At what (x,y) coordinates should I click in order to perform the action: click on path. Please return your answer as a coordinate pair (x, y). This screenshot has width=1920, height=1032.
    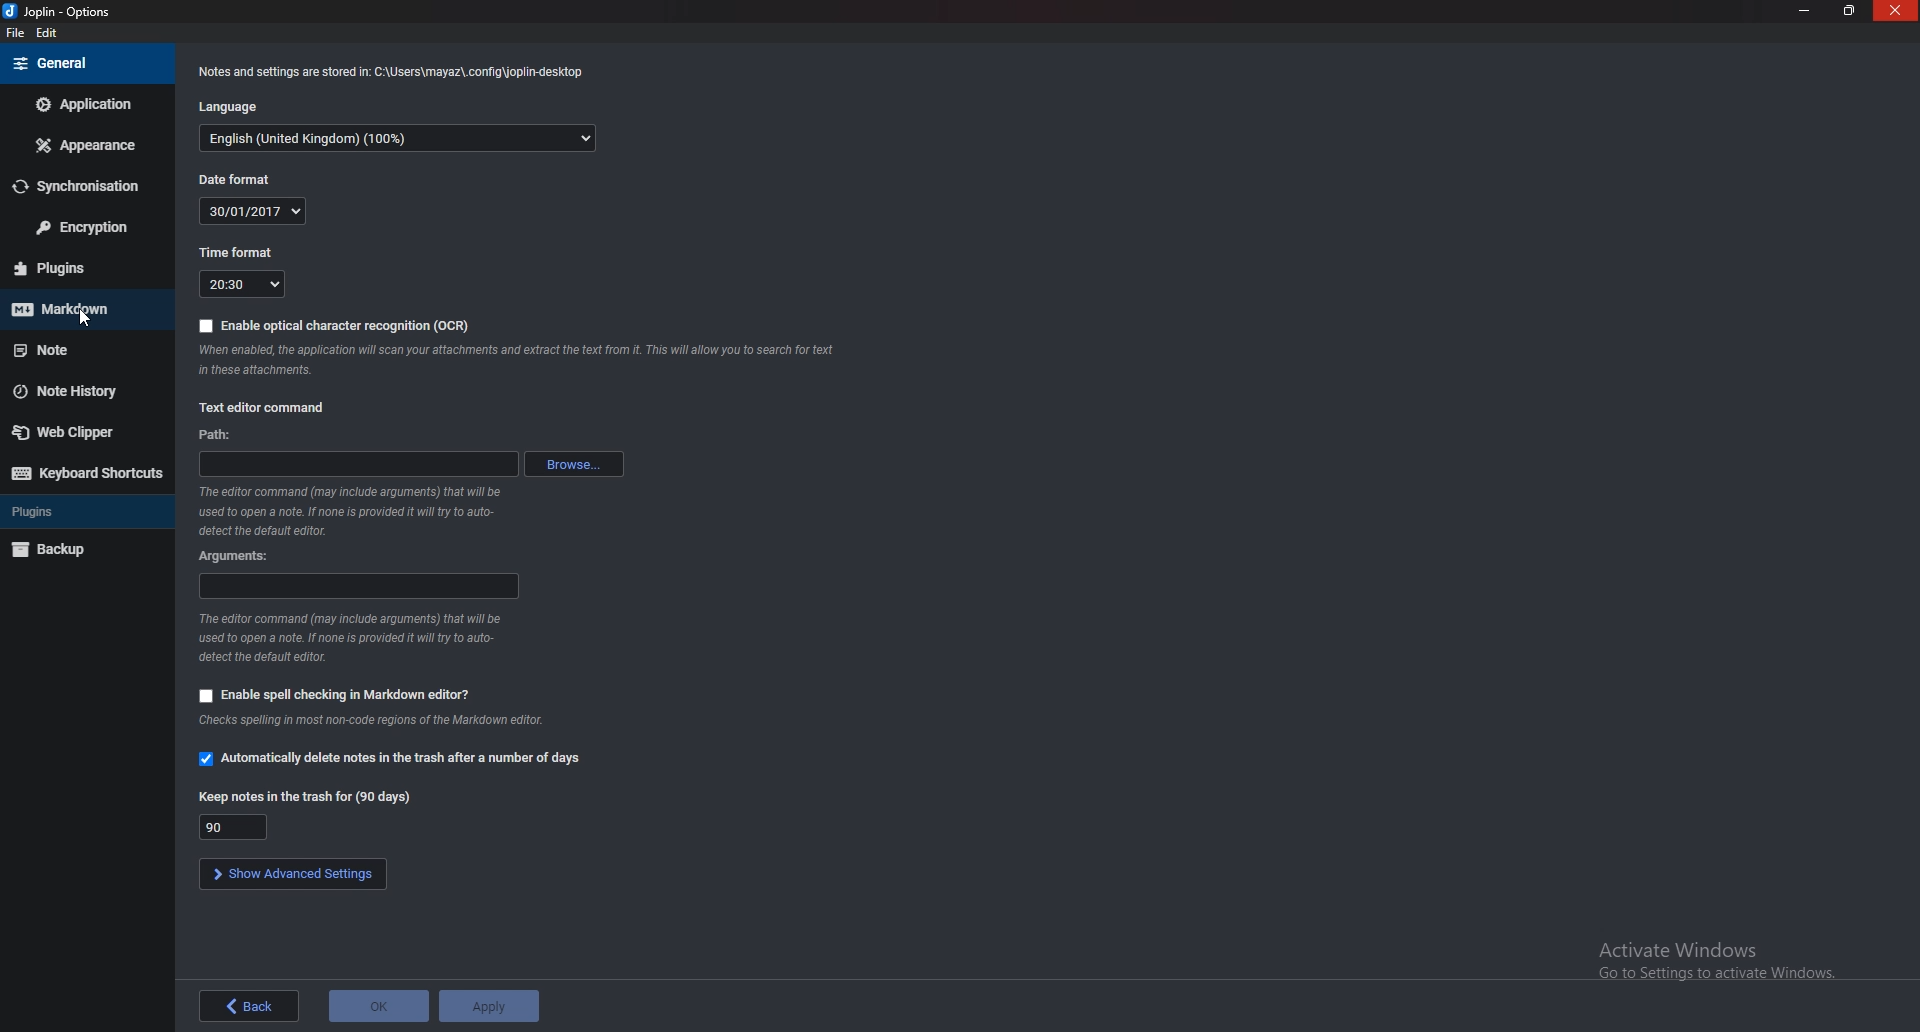
    Looking at the image, I should click on (217, 433).